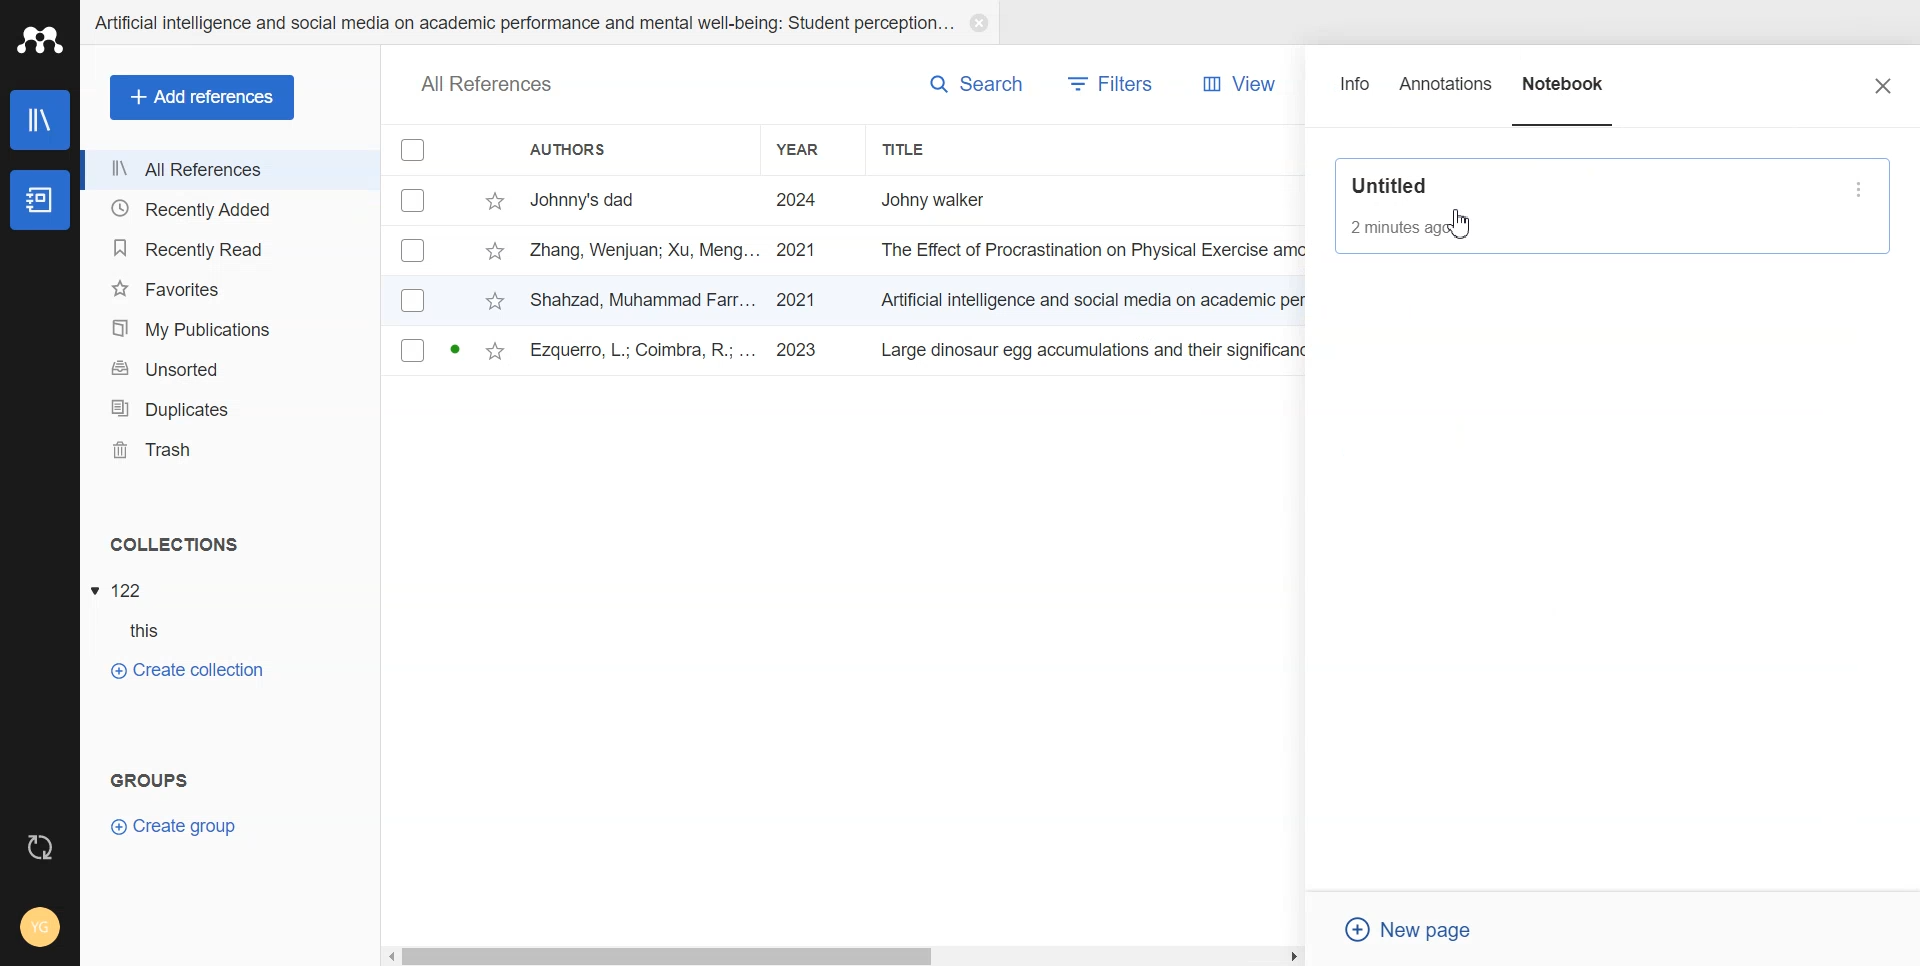  I want to click on star, so click(495, 202).